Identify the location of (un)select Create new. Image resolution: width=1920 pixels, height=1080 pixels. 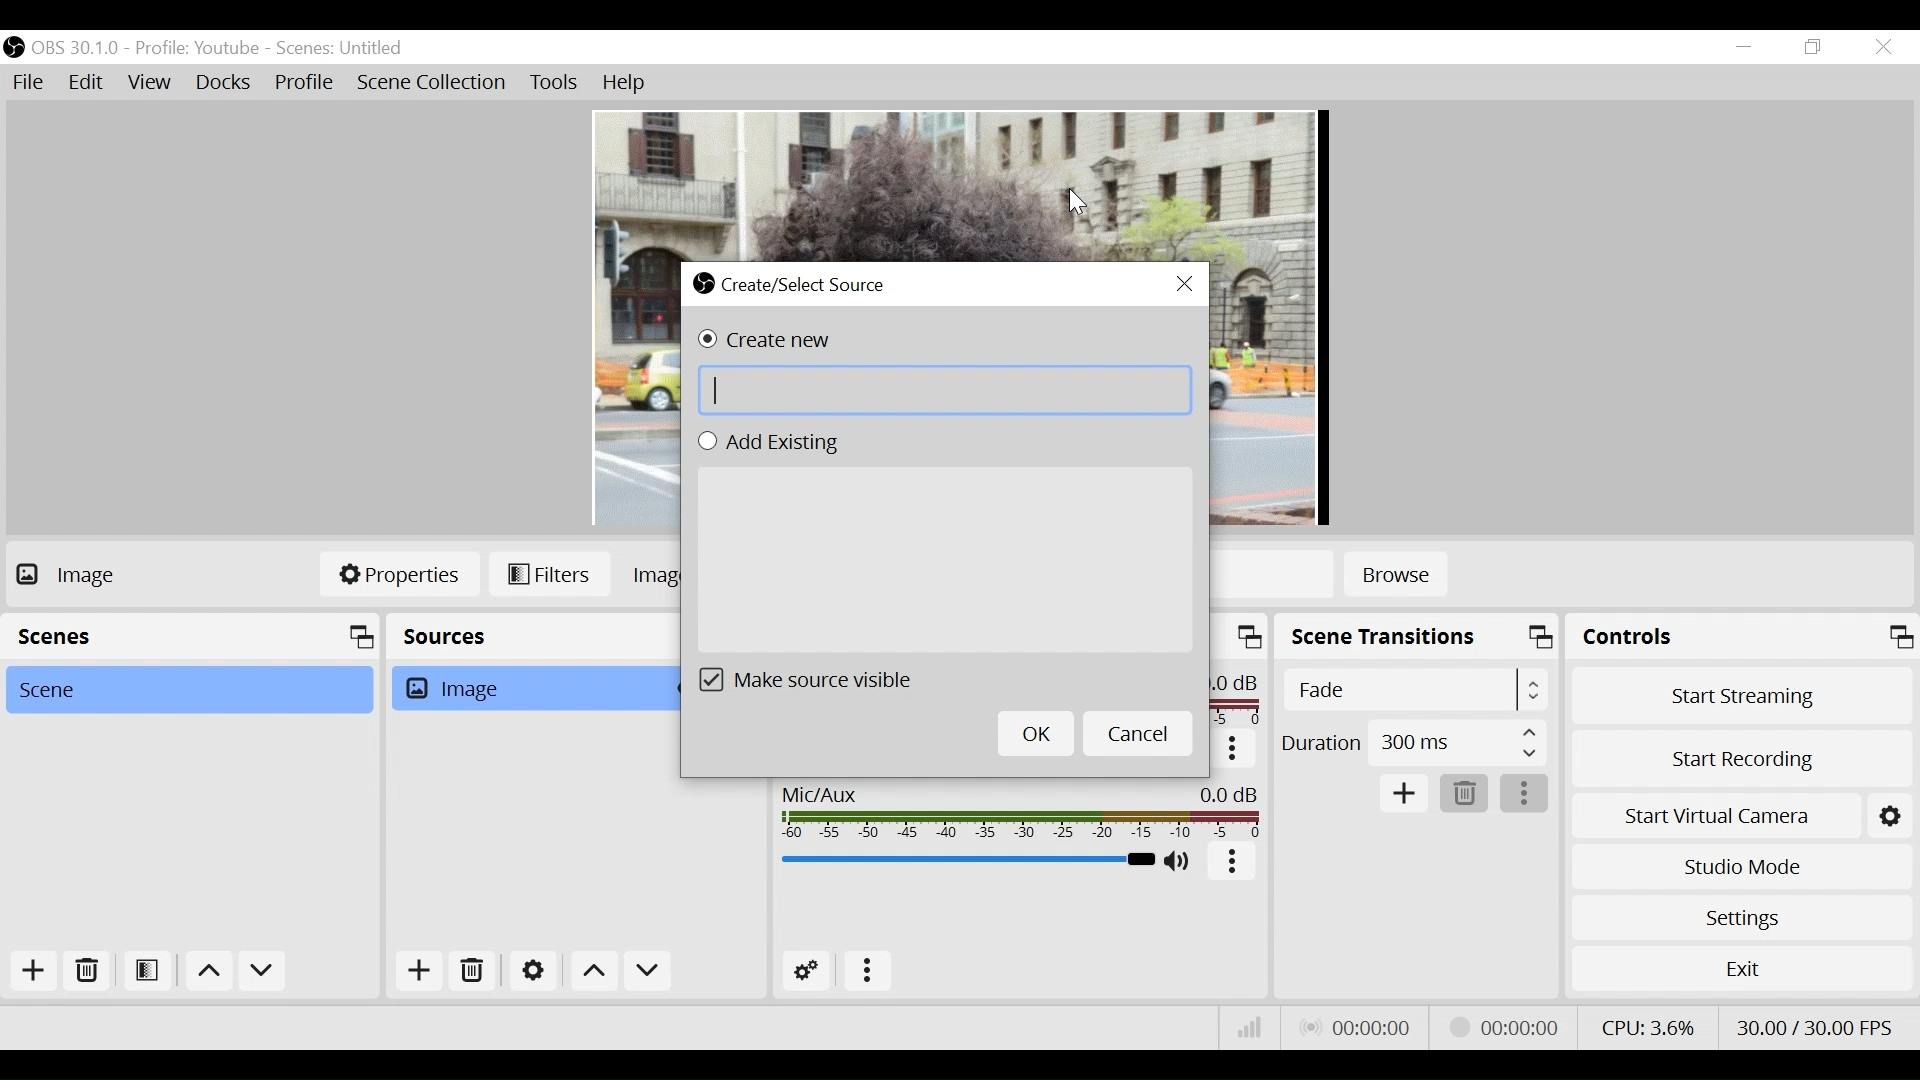
(761, 339).